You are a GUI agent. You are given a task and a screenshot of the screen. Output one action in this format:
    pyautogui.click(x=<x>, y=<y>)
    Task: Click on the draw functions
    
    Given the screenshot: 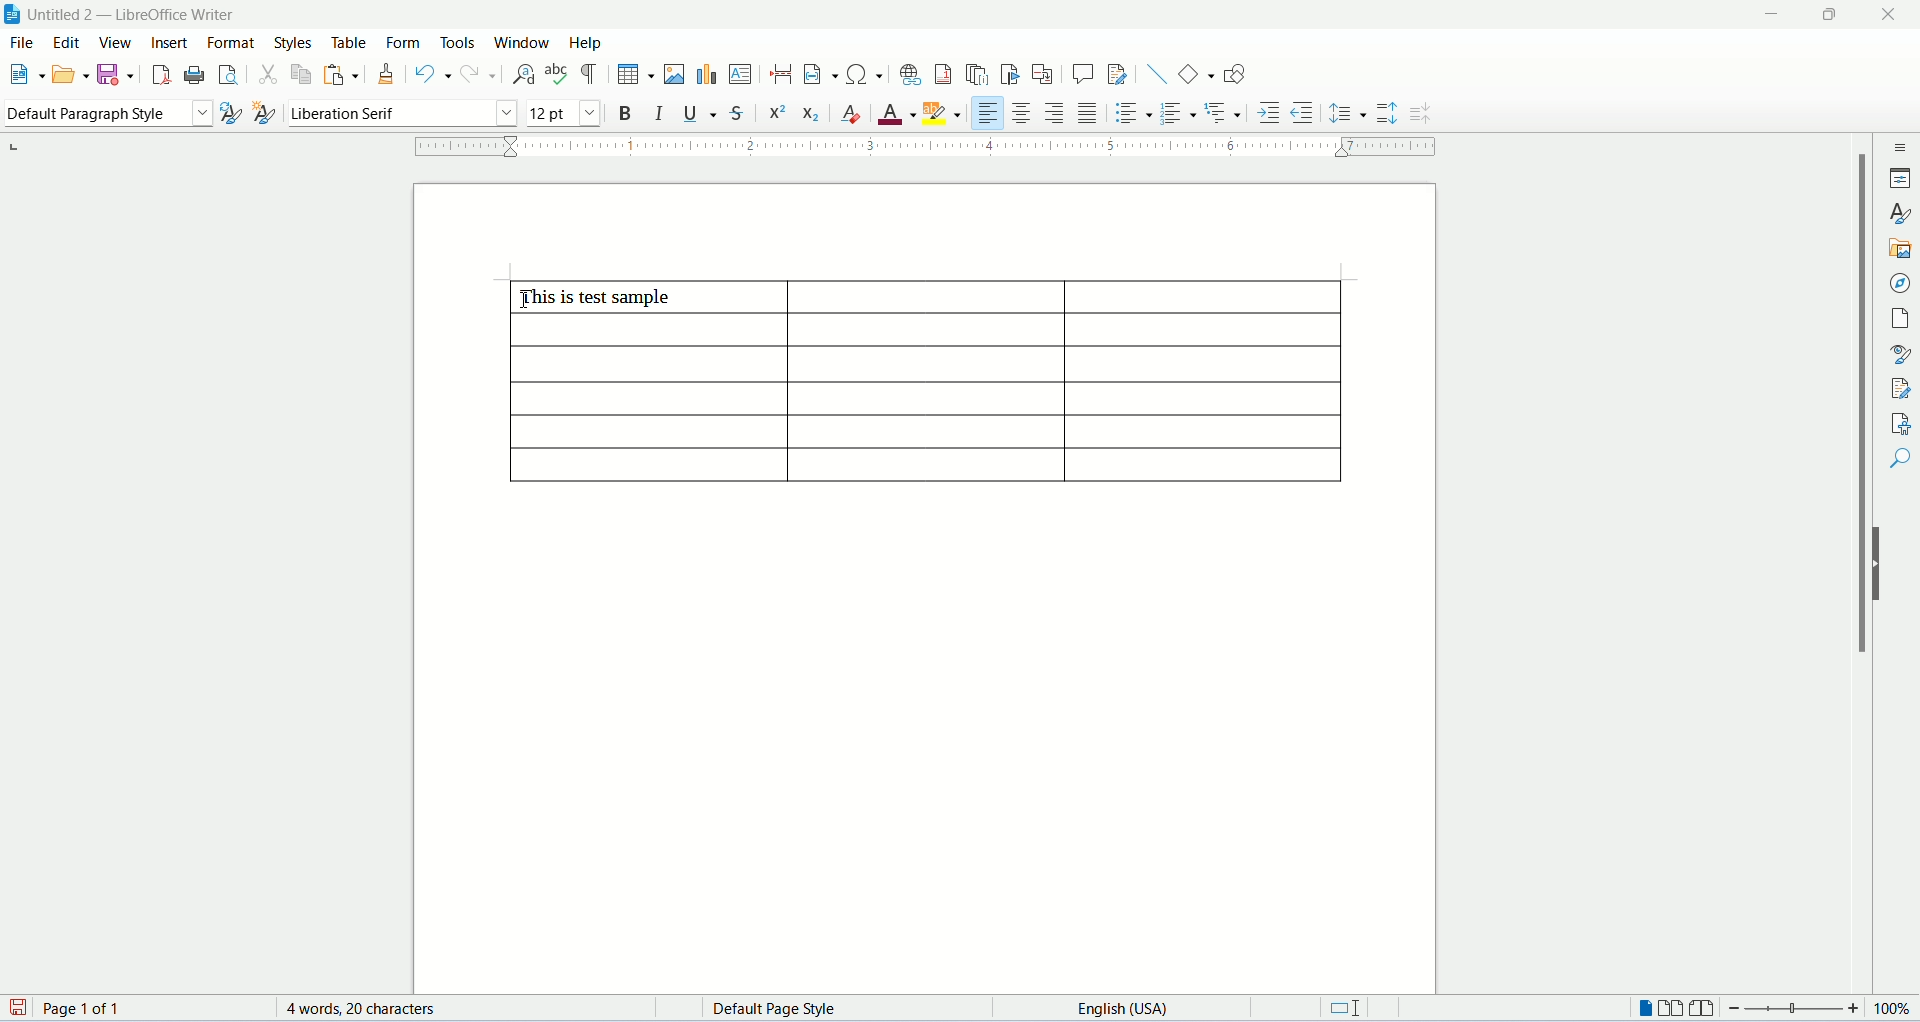 What is the action you would take?
    pyautogui.click(x=1235, y=73)
    